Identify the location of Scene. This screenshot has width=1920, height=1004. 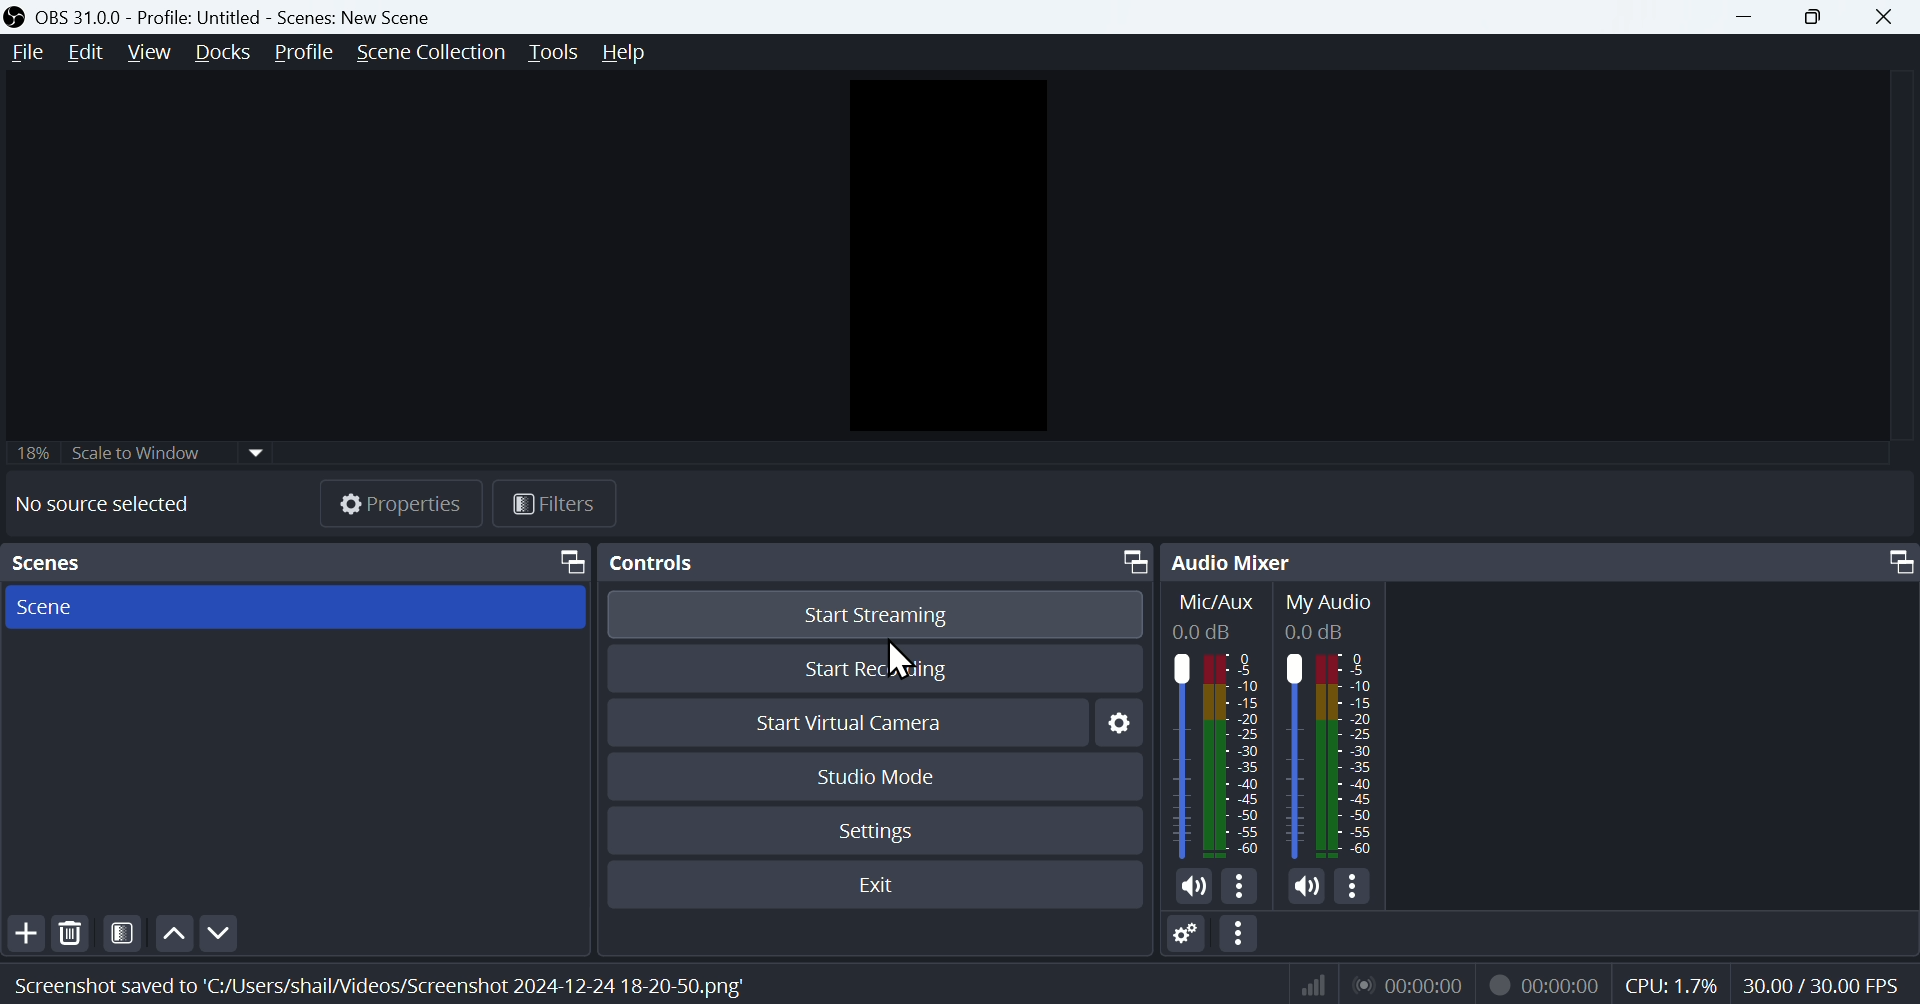
(293, 606).